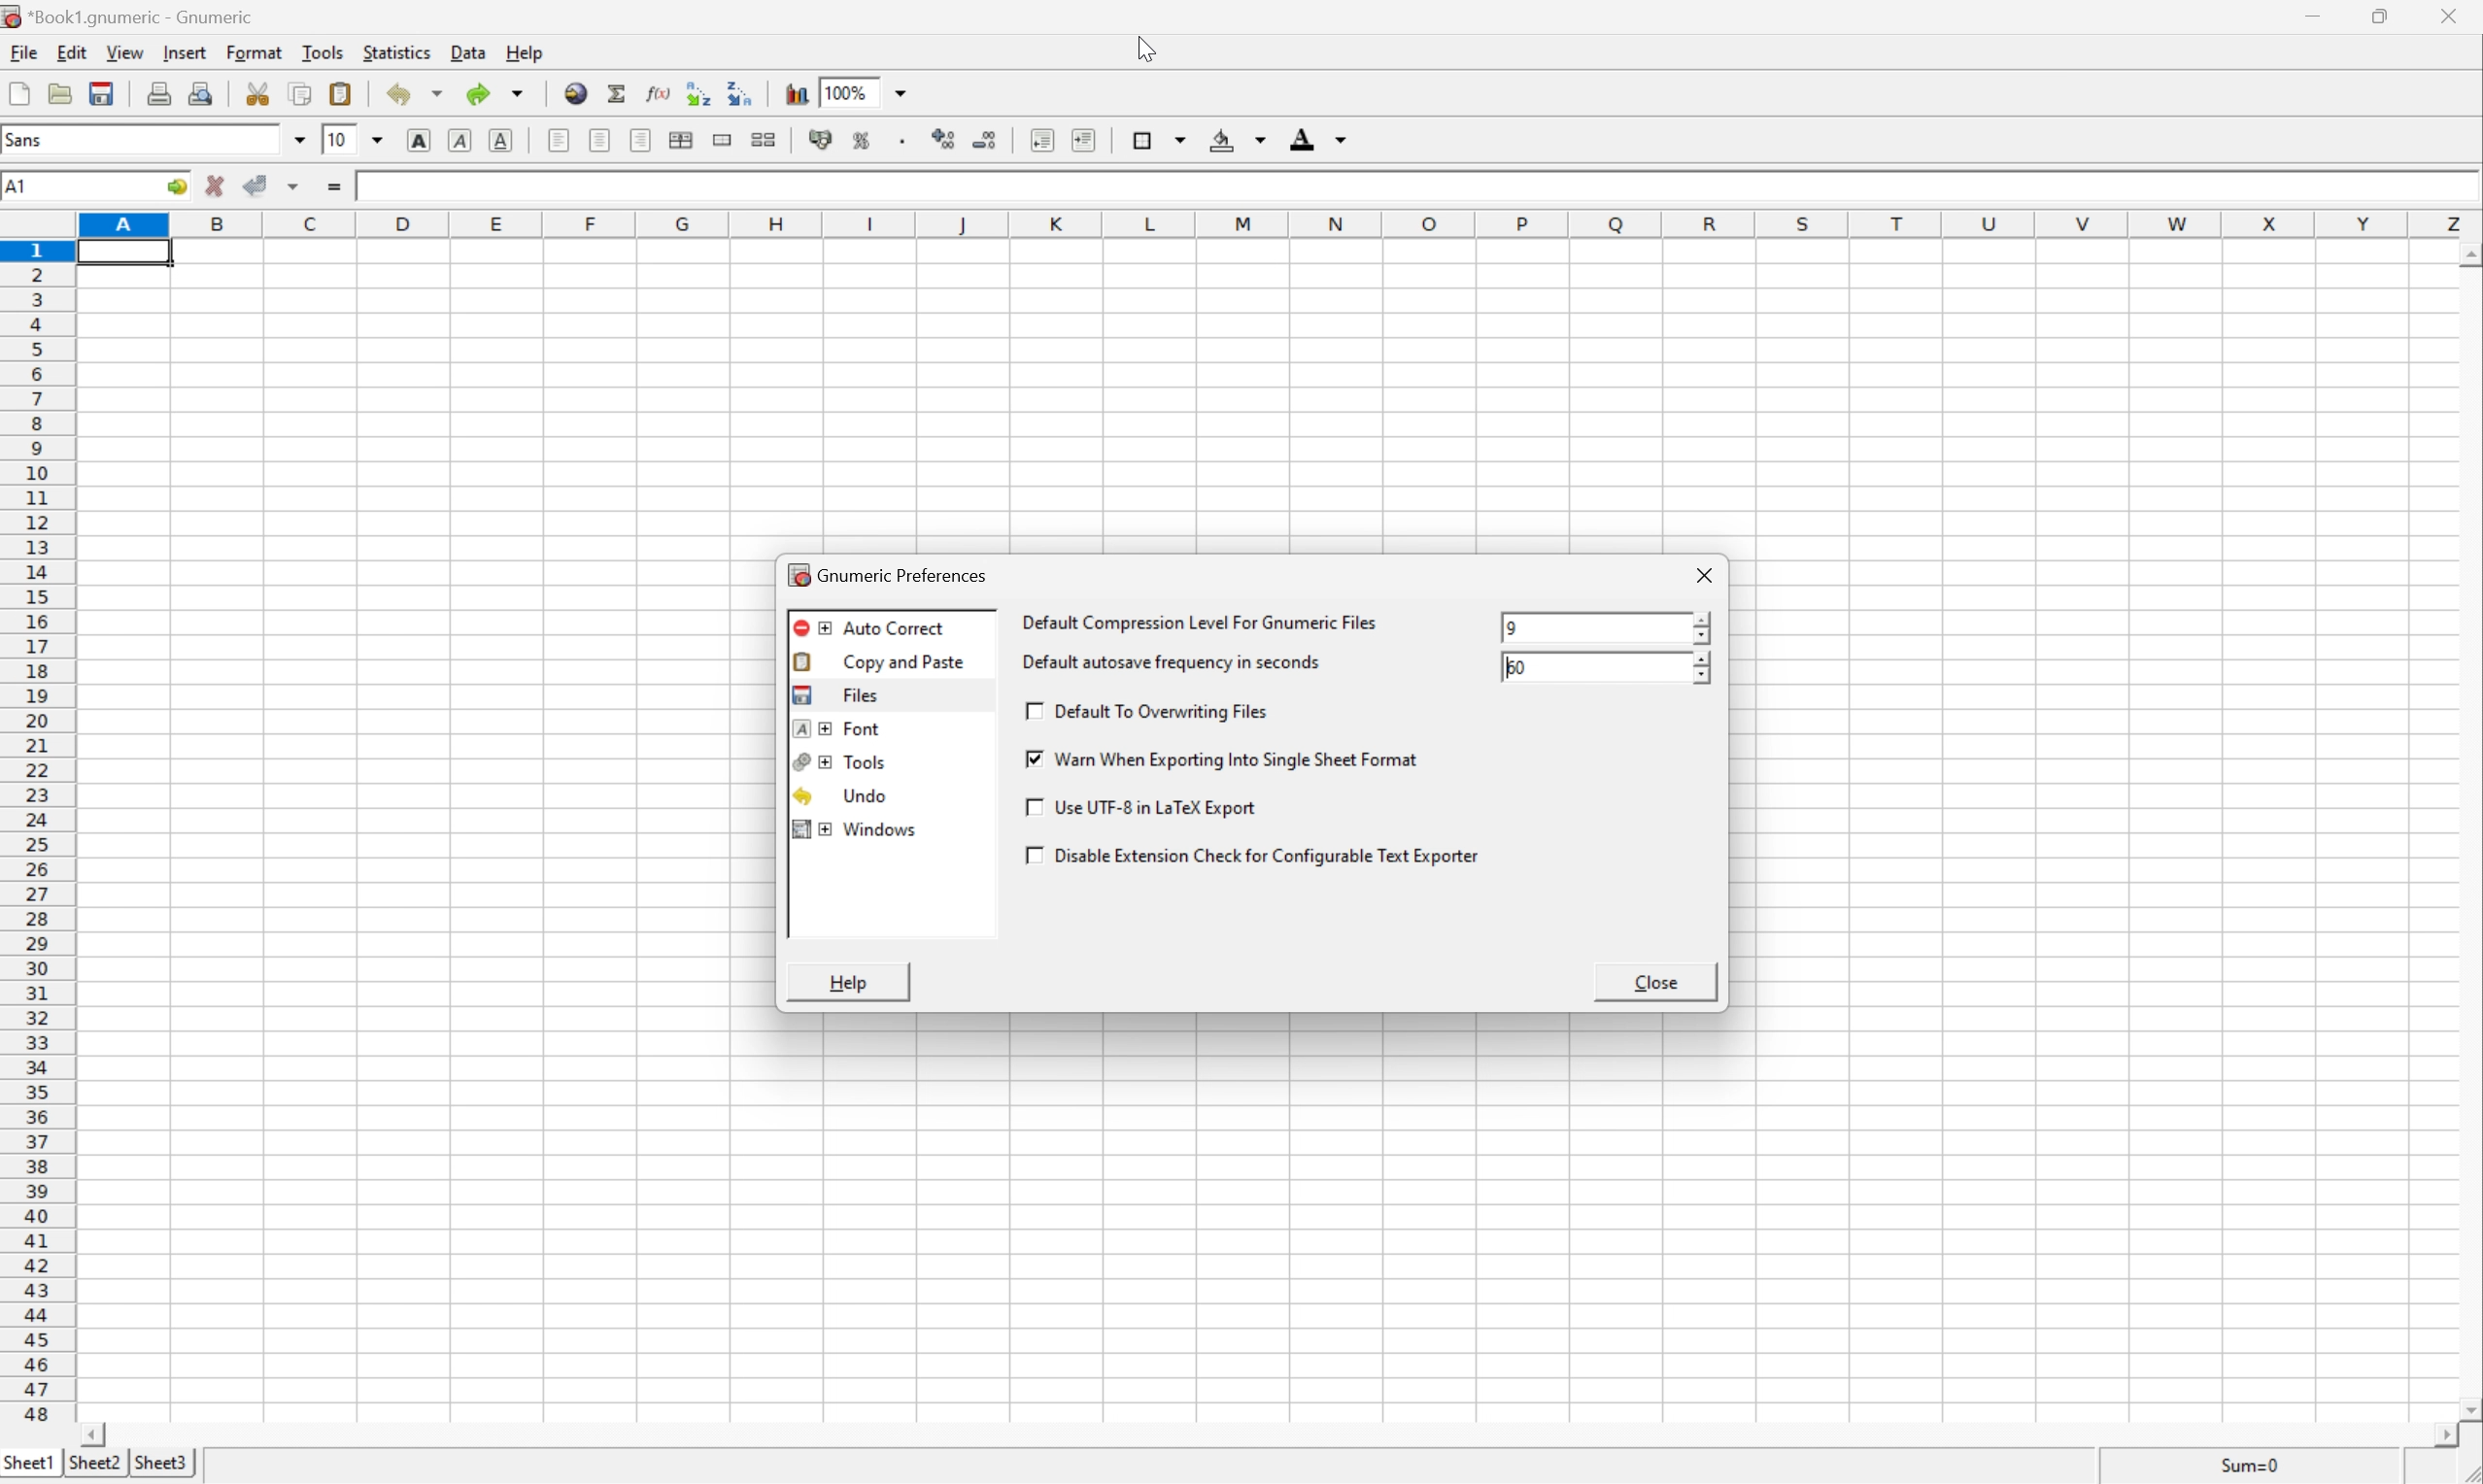  Describe the element at coordinates (865, 91) in the screenshot. I see `100%` at that location.